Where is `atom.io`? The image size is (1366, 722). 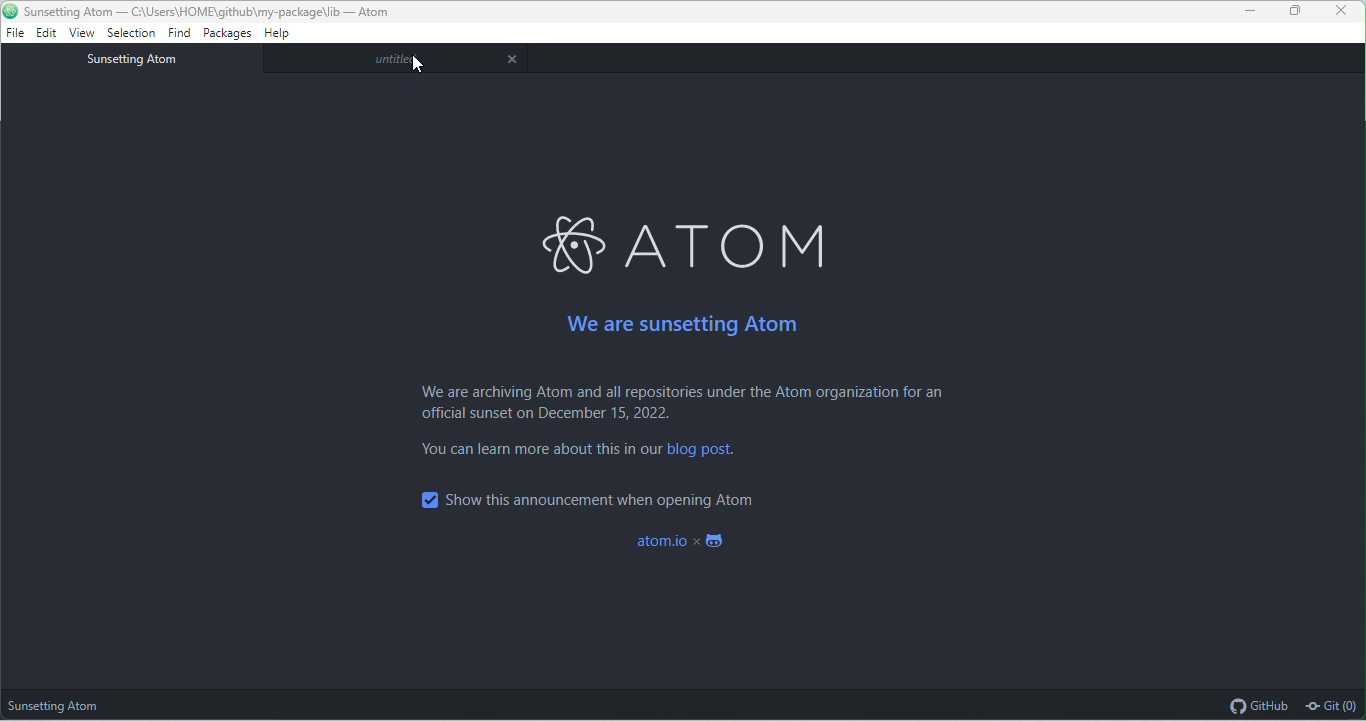 atom.io is located at coordinates (692, 540).